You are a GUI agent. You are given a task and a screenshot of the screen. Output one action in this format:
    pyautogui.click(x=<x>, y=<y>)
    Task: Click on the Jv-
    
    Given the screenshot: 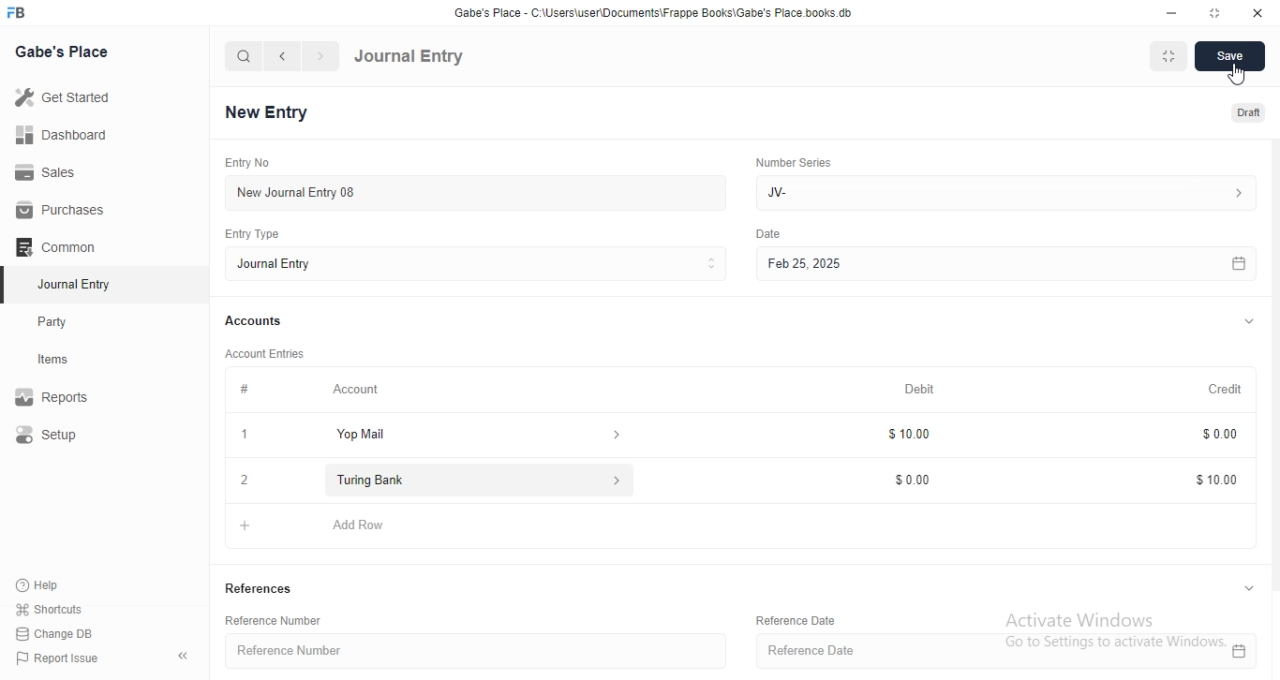 What is the action you would take?
    pyautogui.click(x=1010, y=191)
    